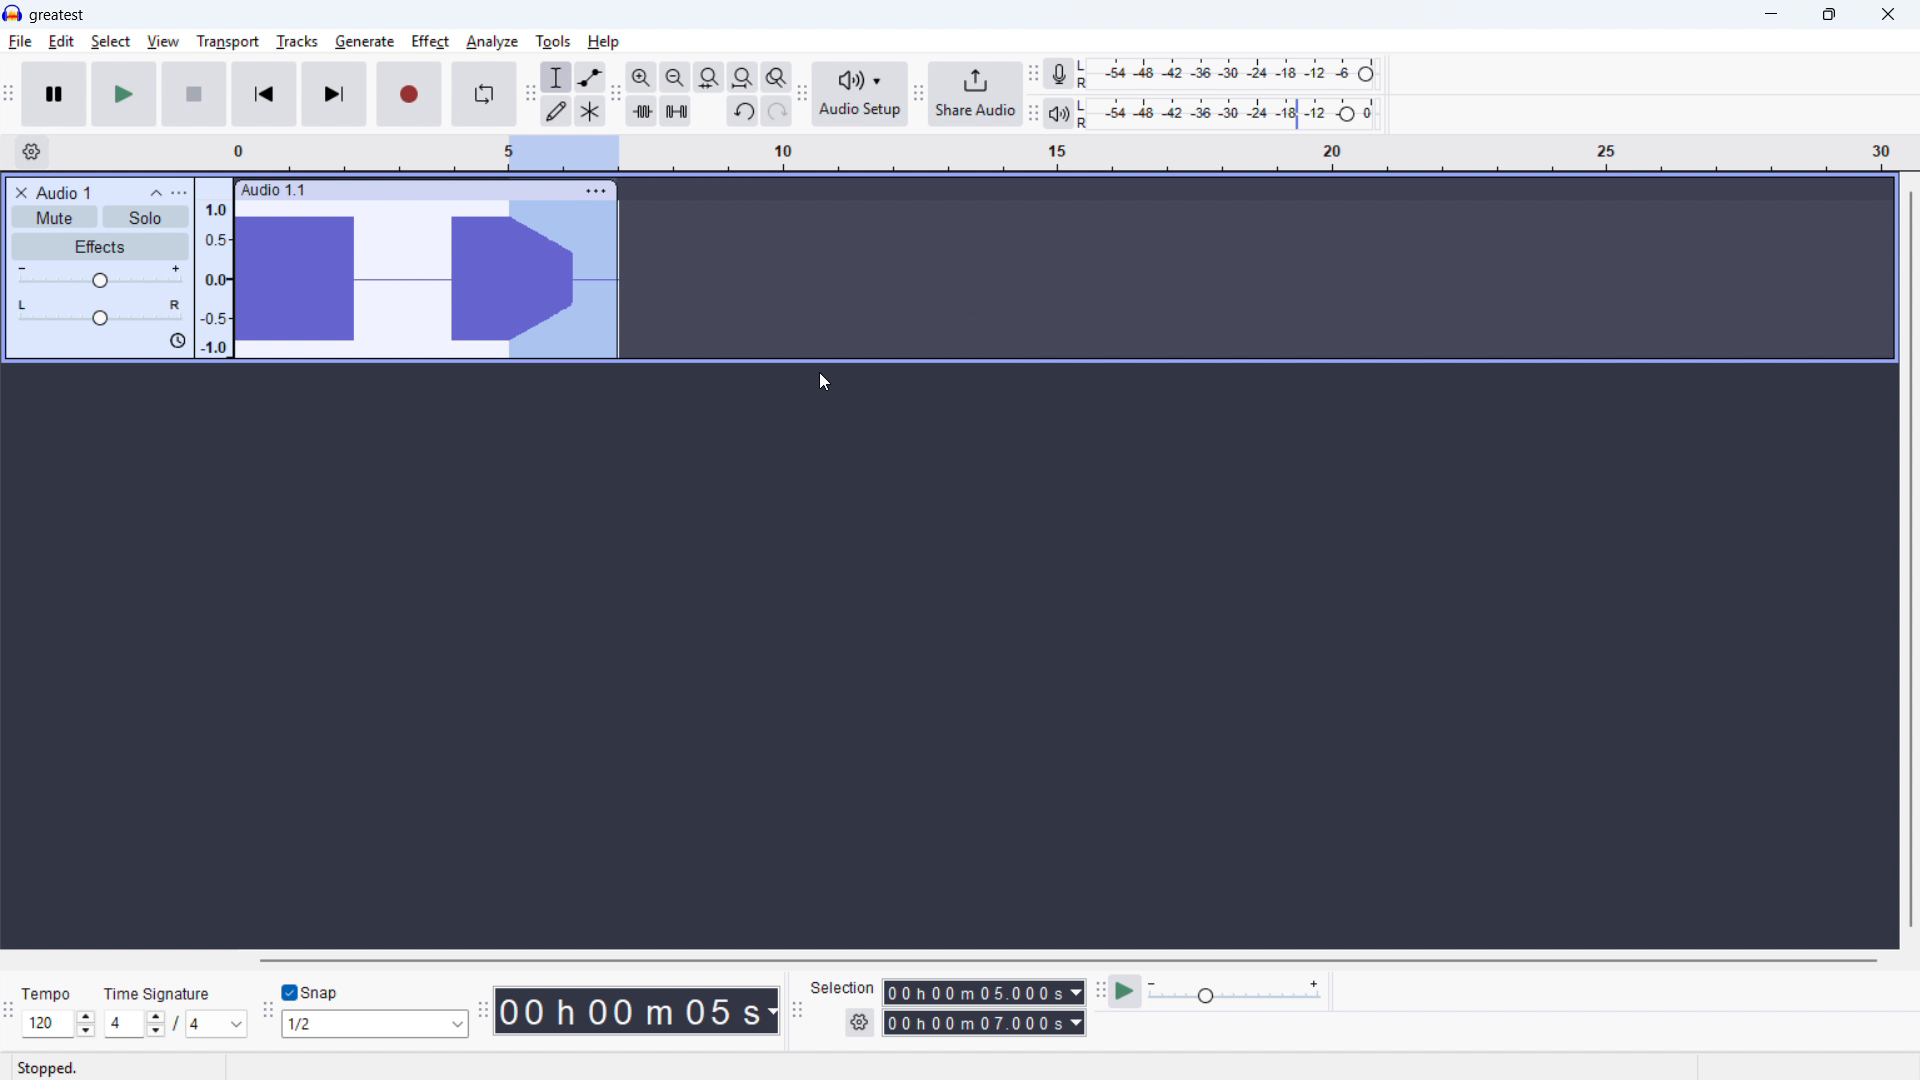 The width and height of the screenshot is (1920, 1080). What do you see at coordinates (124, 94) in the screenshot?
I see `play ` at bounding box center [124, 94].